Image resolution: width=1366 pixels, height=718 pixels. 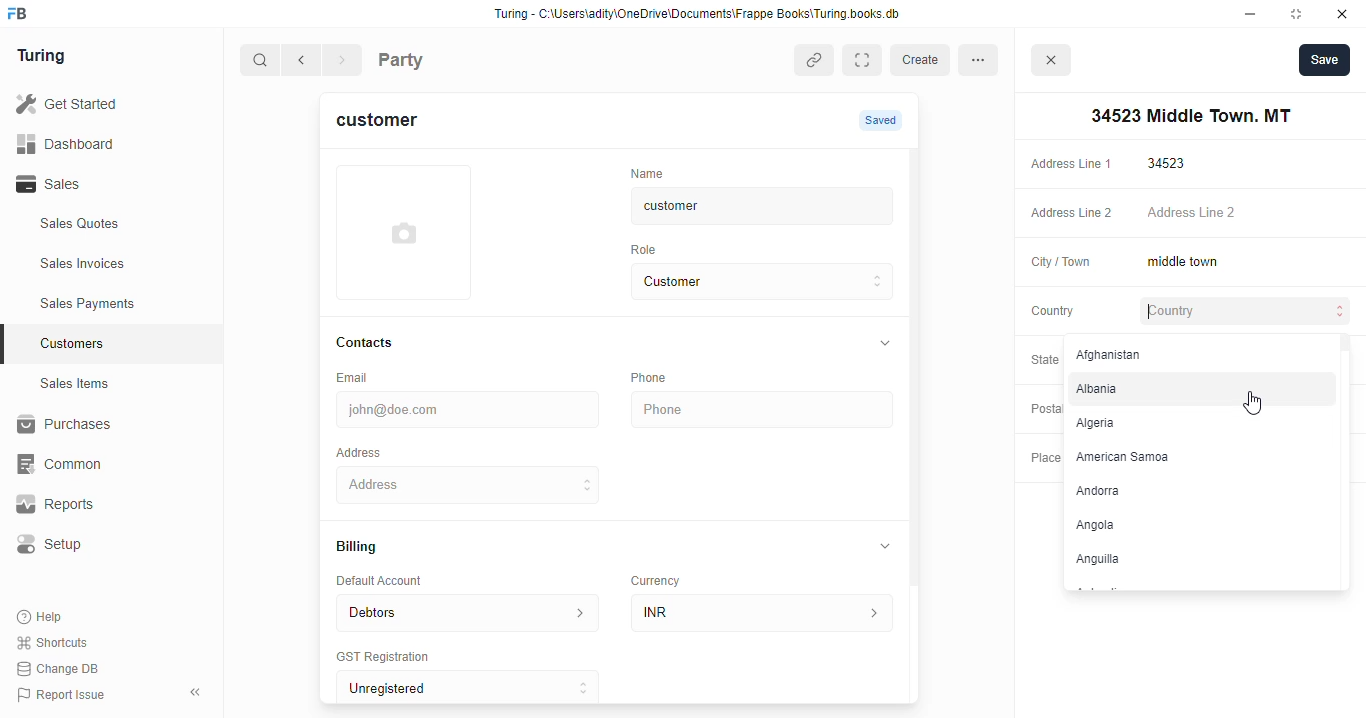 What do you see at coordinates (356, 376) in the screenshot?
I see `Email` at bounding box center [356, 376].